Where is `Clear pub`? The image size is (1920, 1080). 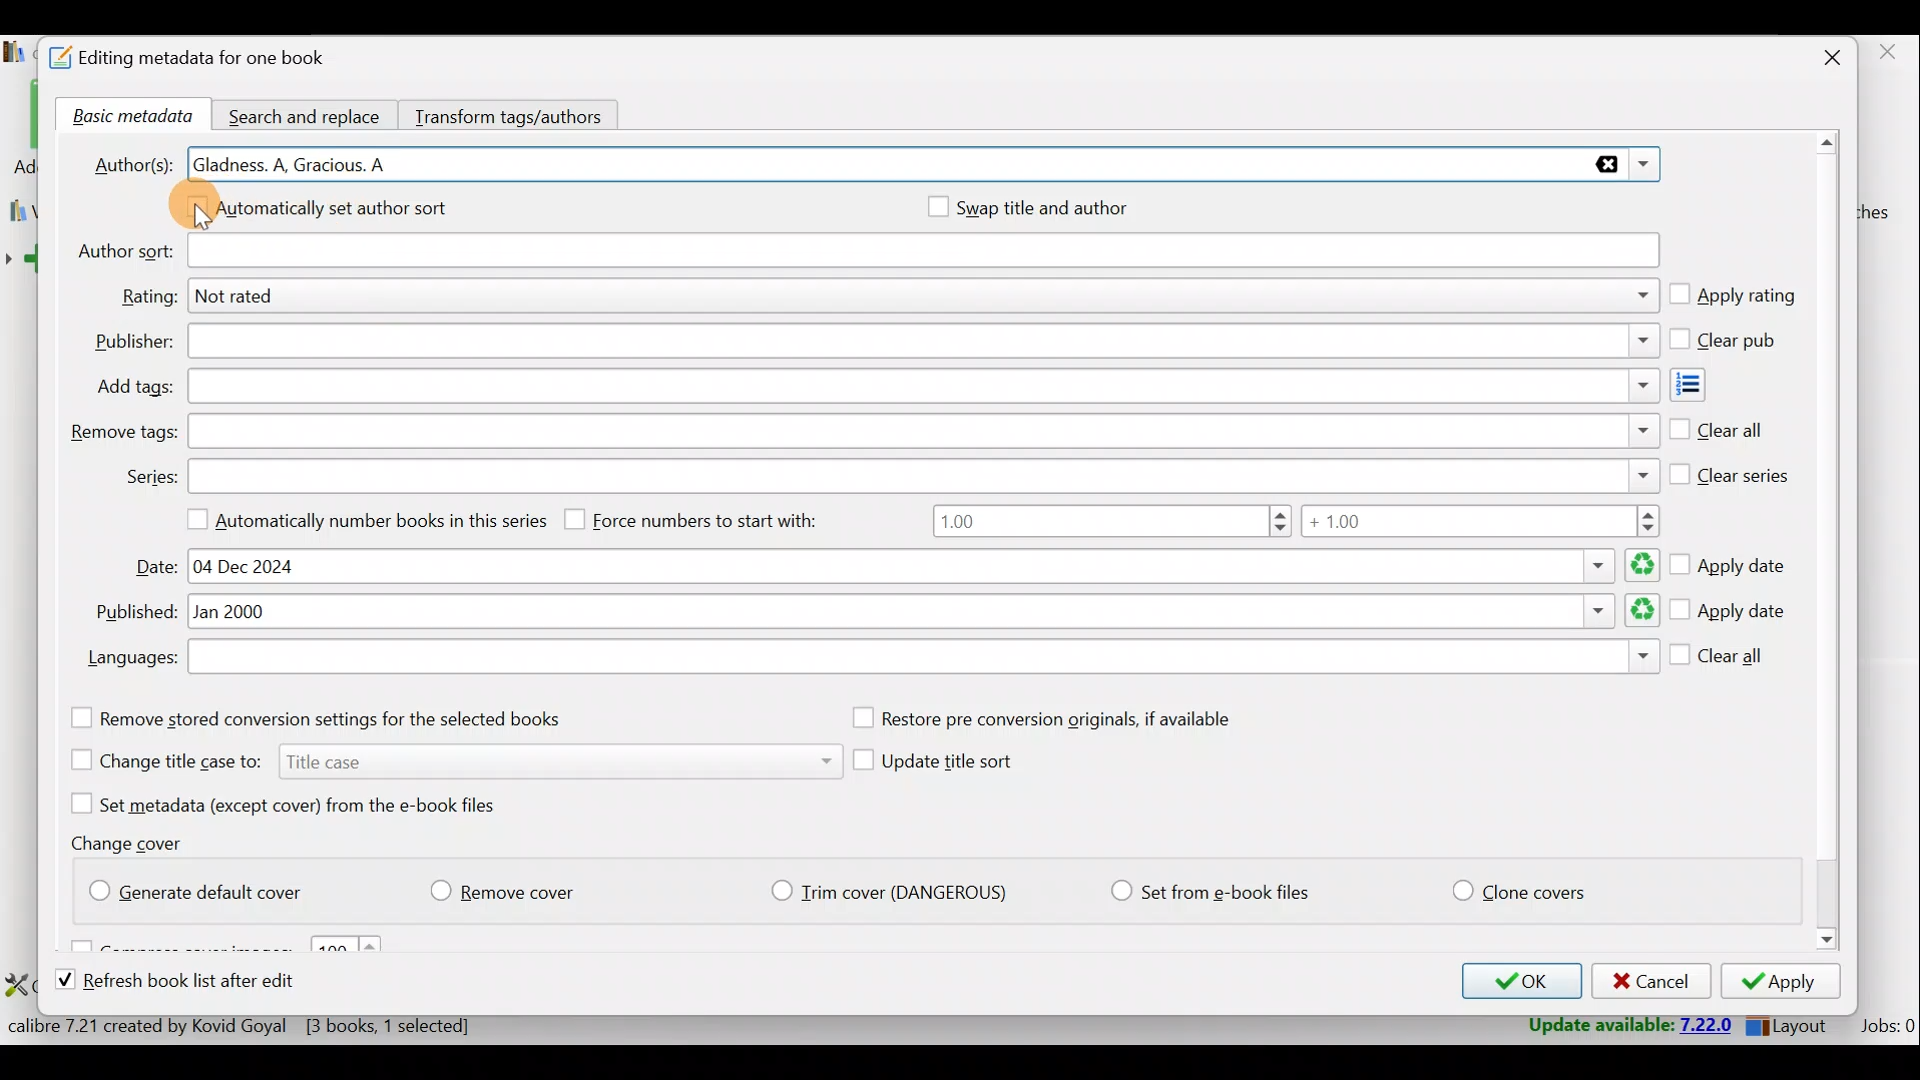 Clear pub is located at coordinates (1727, 341).